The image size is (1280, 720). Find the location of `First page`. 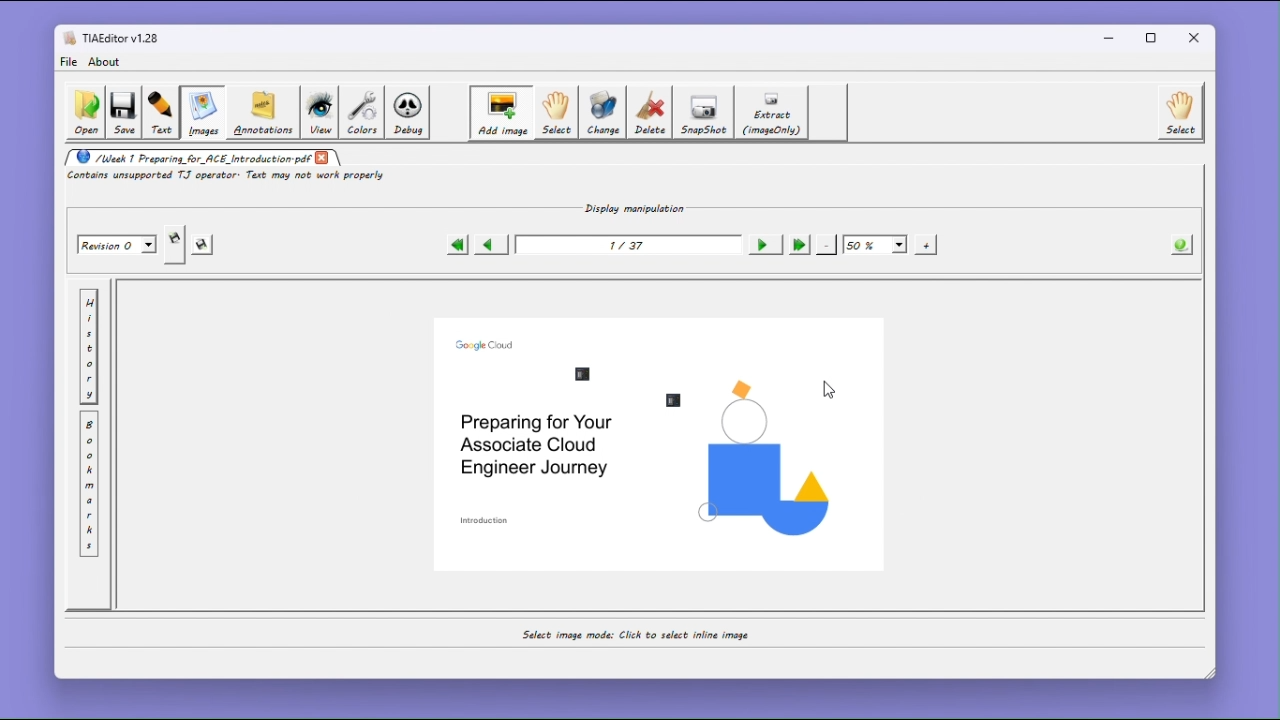

First page is located at coordinates (456, 245).